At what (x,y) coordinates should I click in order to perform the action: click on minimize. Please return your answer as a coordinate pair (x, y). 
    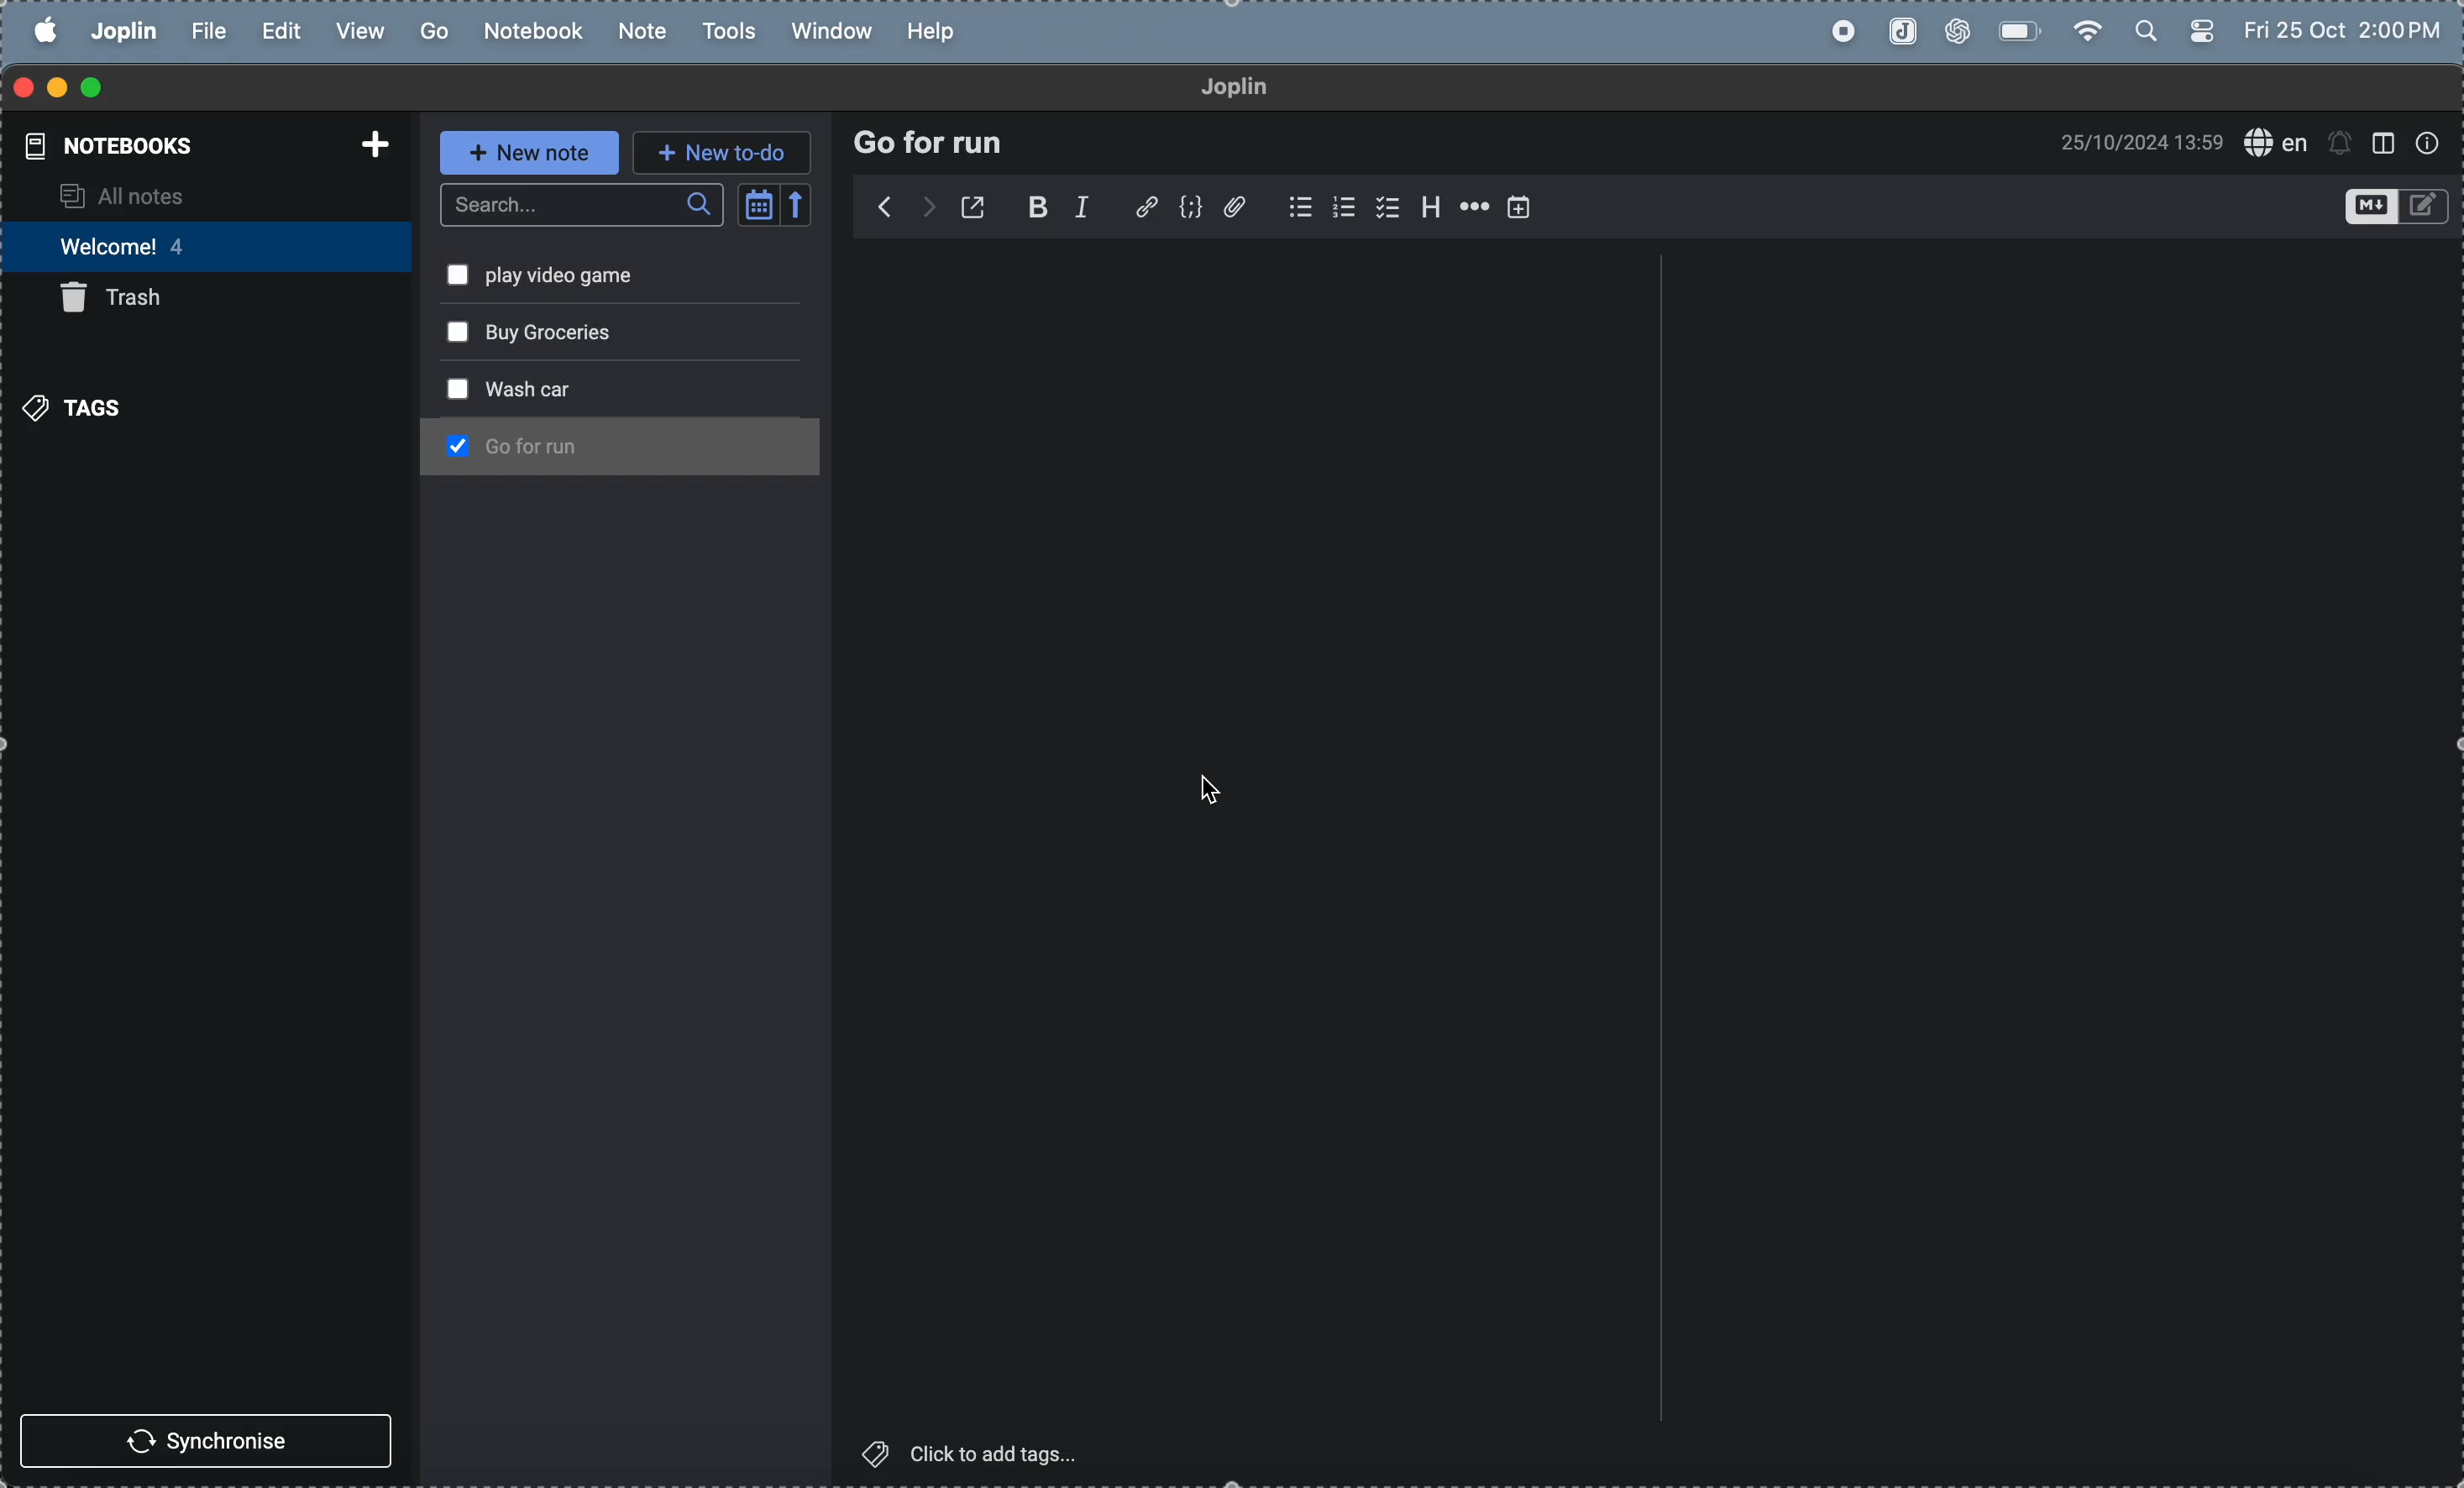
    Looking at the image, I should click on (50, 85).